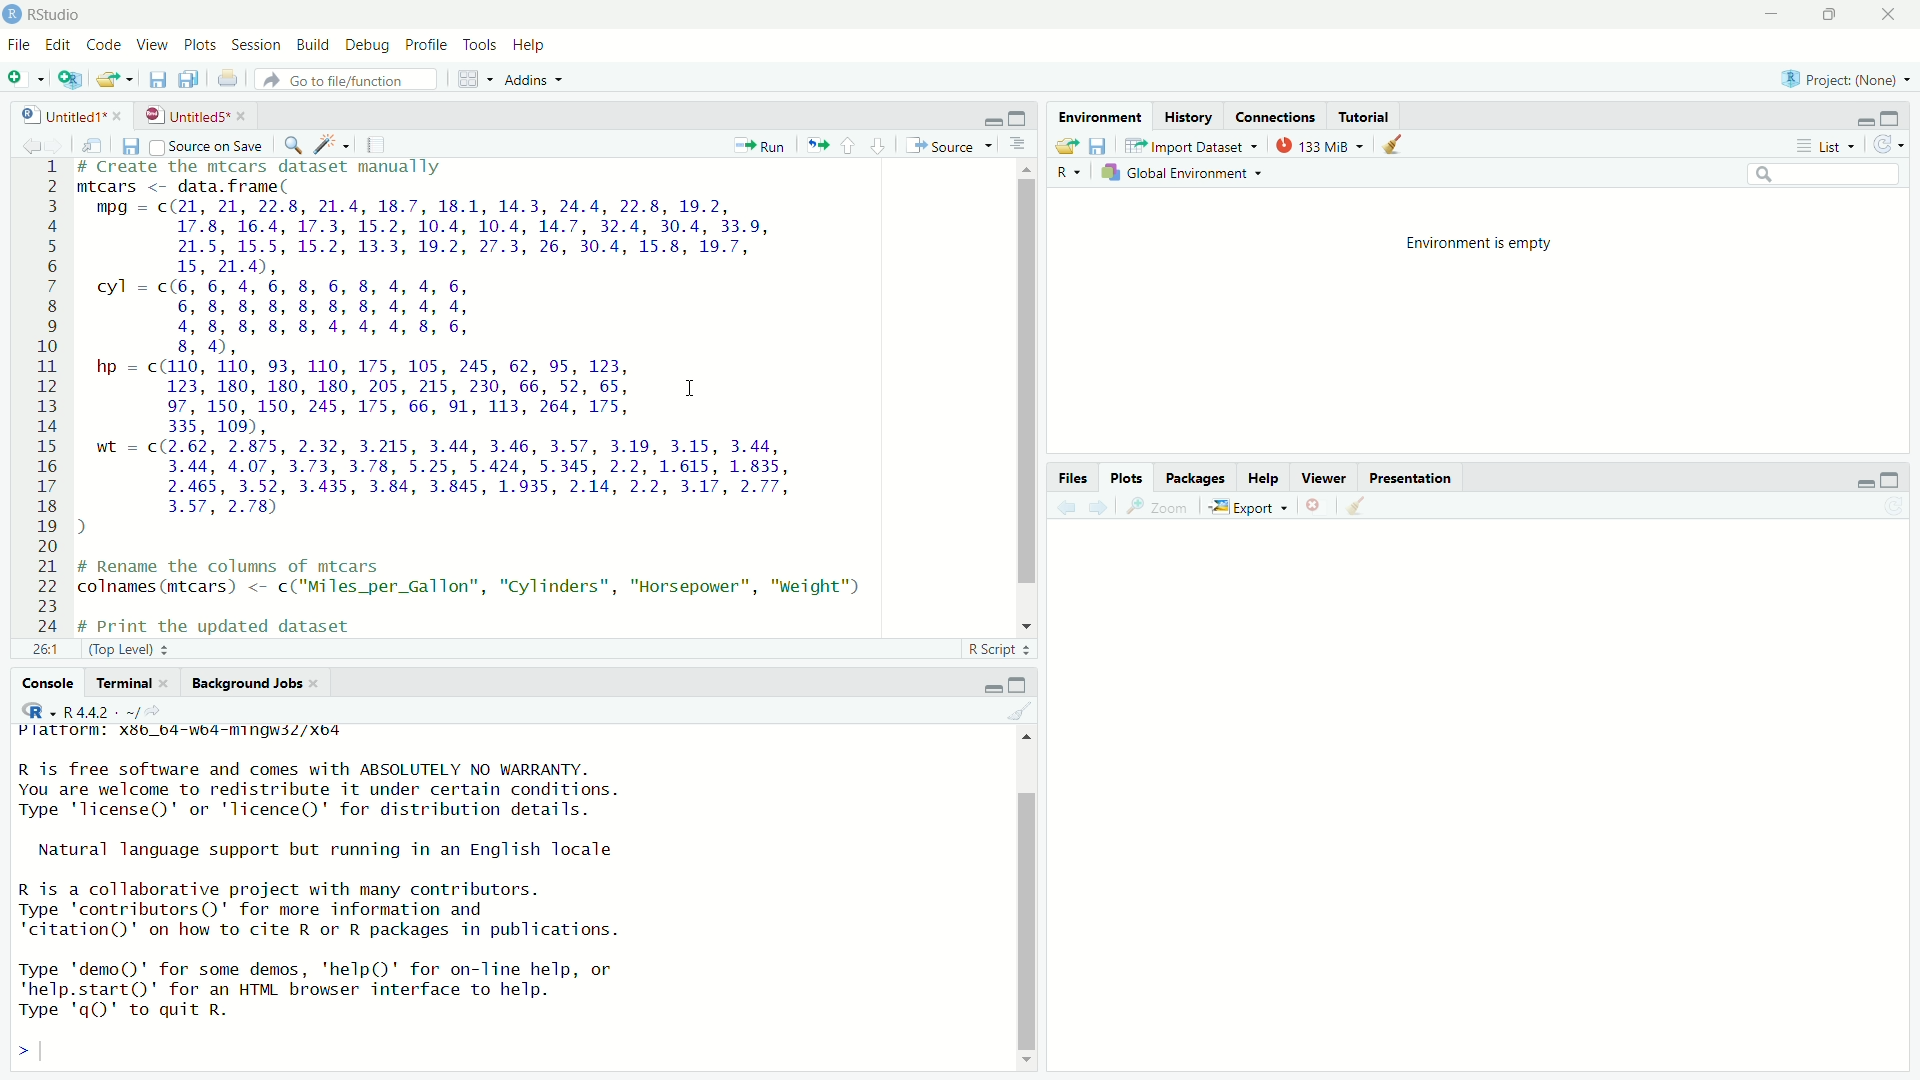  What do you see at coordinates (430, 46) in the screenshot?
I see `Profile` at bounding box center [430, 46].